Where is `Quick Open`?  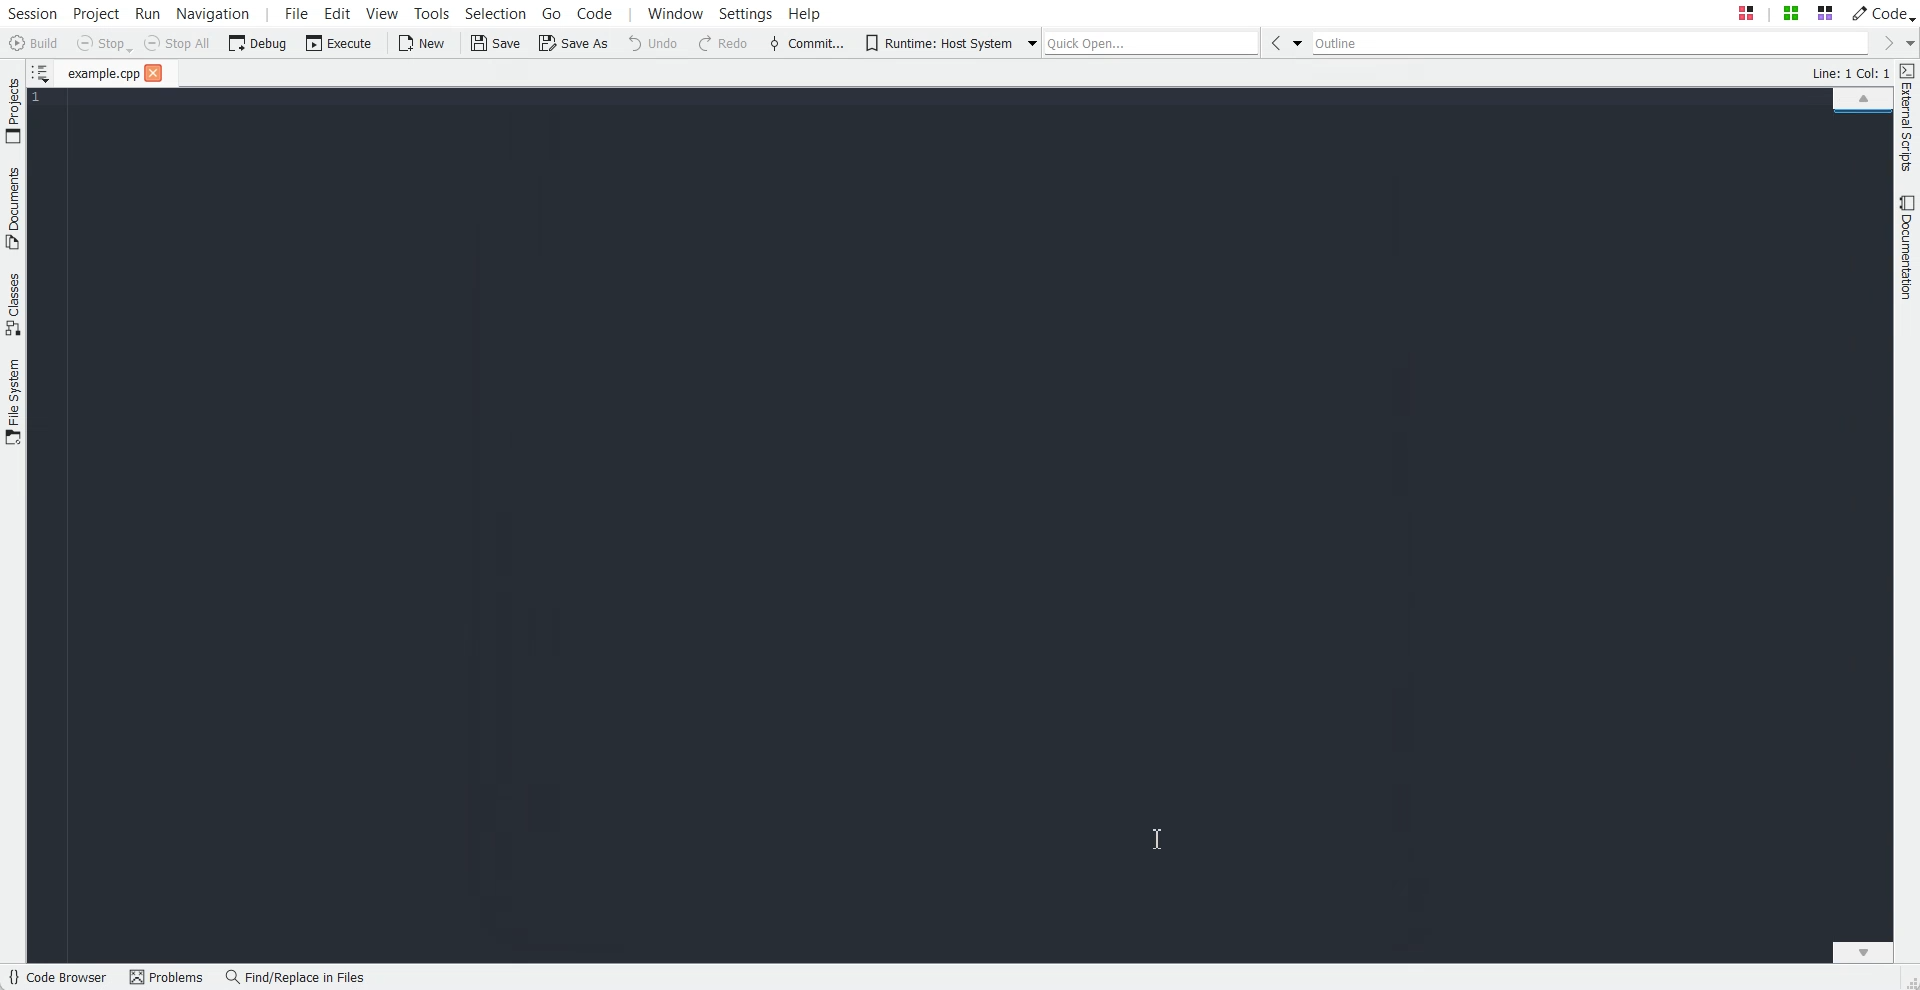
Quick Open is located at coordinates (1153, 42).